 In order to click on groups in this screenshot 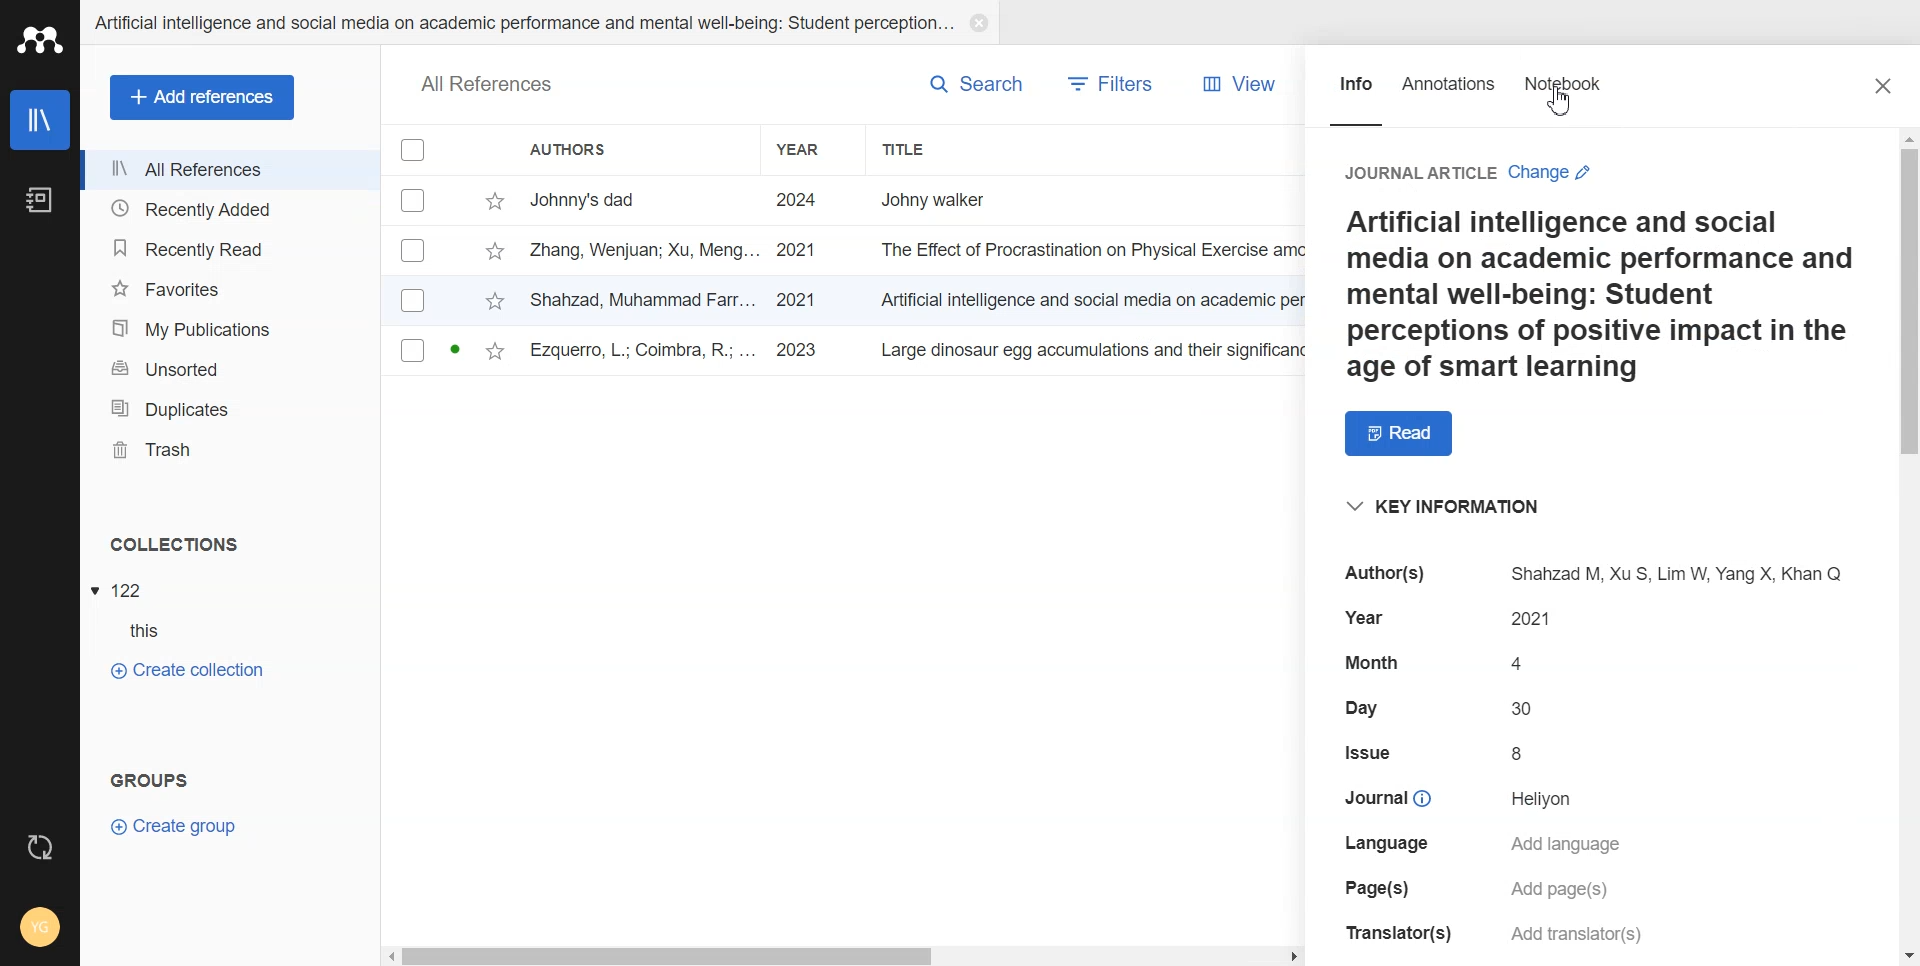, I will do `click(151, 777)`.